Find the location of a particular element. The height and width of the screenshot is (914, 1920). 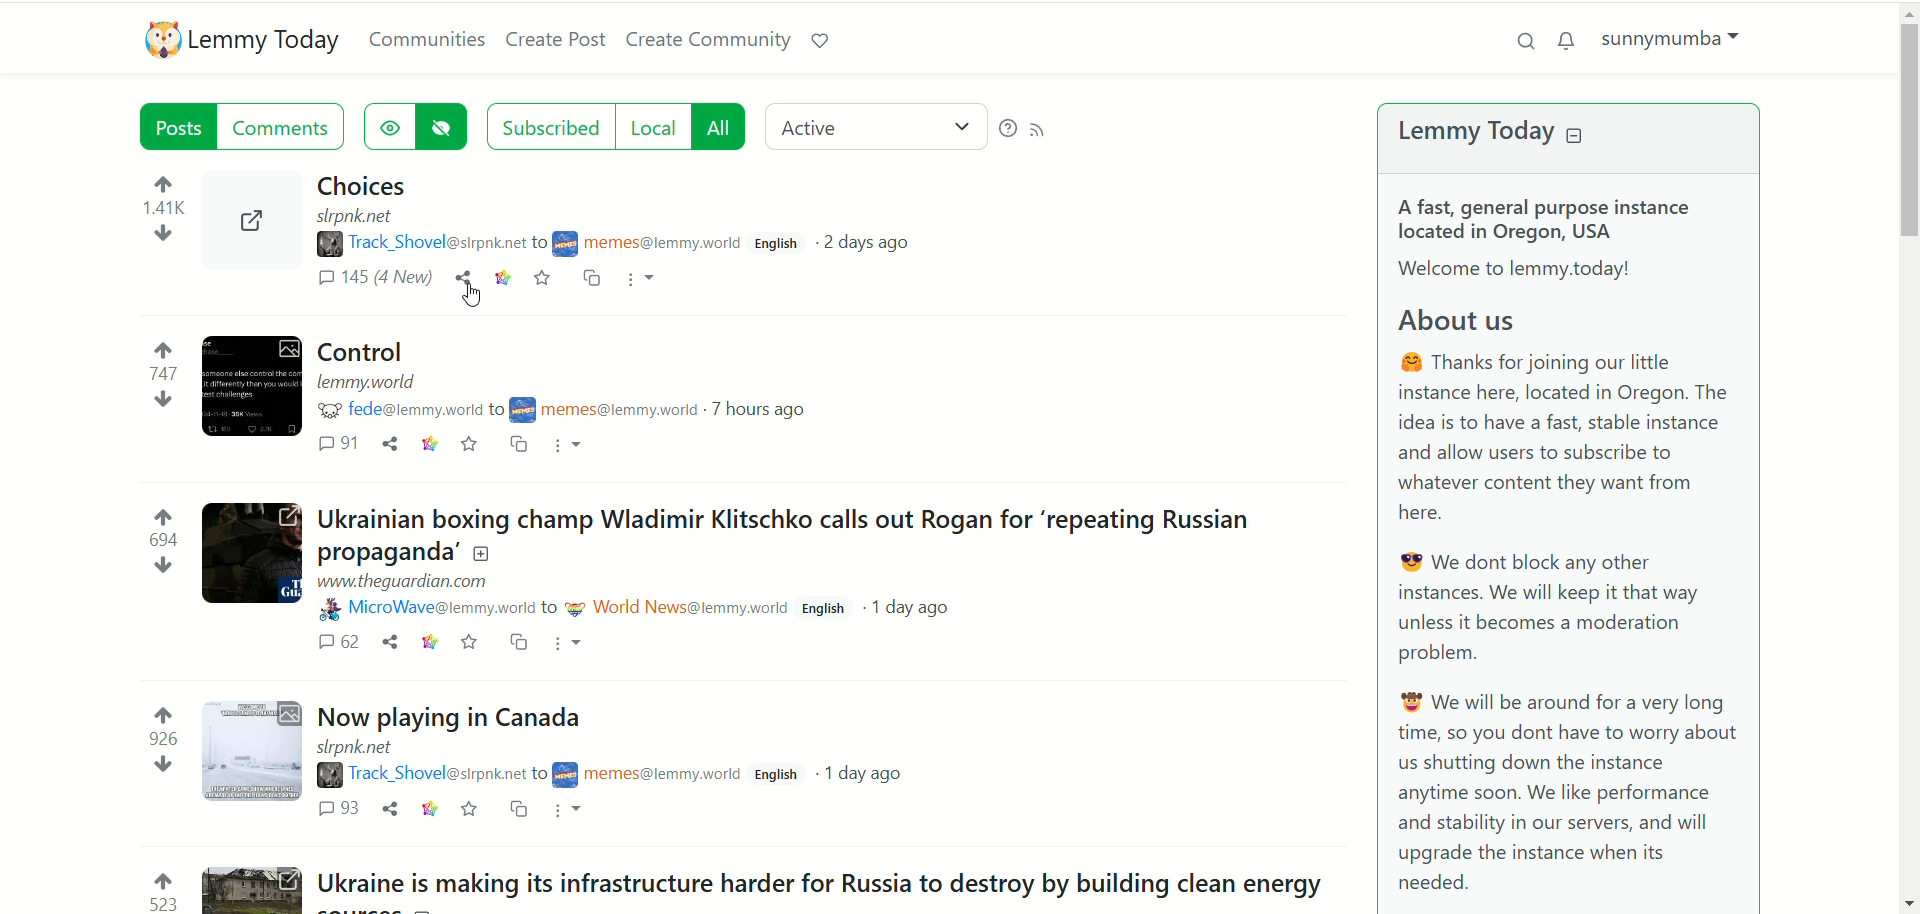

RSS is located at coordinates (1053, 132).